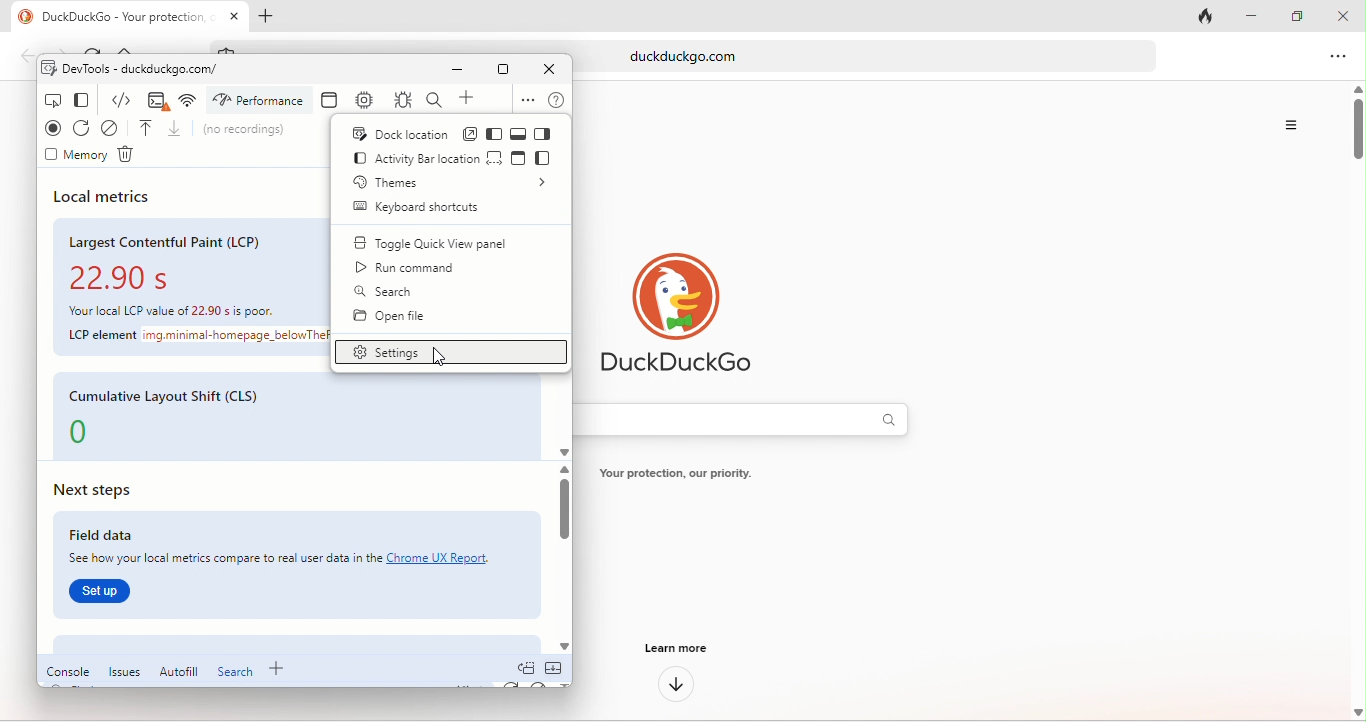 This screenshot has width=1366, height=722. I want to click on console, so click(158, 99).